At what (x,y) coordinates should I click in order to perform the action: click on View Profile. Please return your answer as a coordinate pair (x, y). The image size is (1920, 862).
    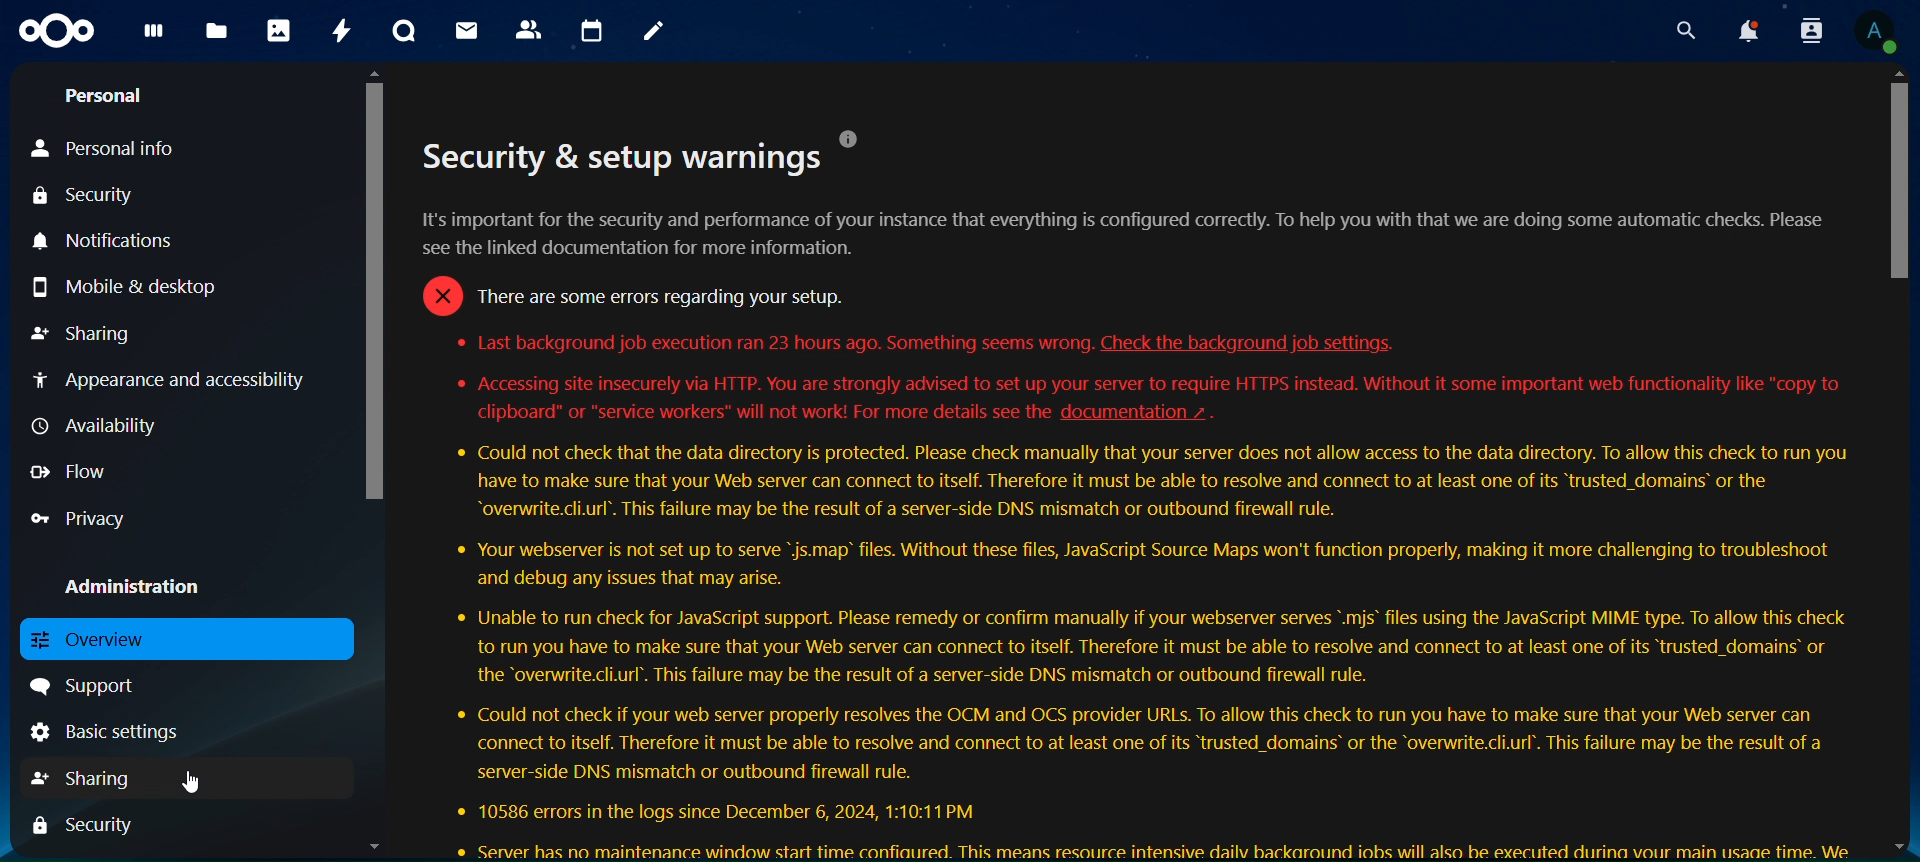
    Looking at the image, I should click on (1881, 33).